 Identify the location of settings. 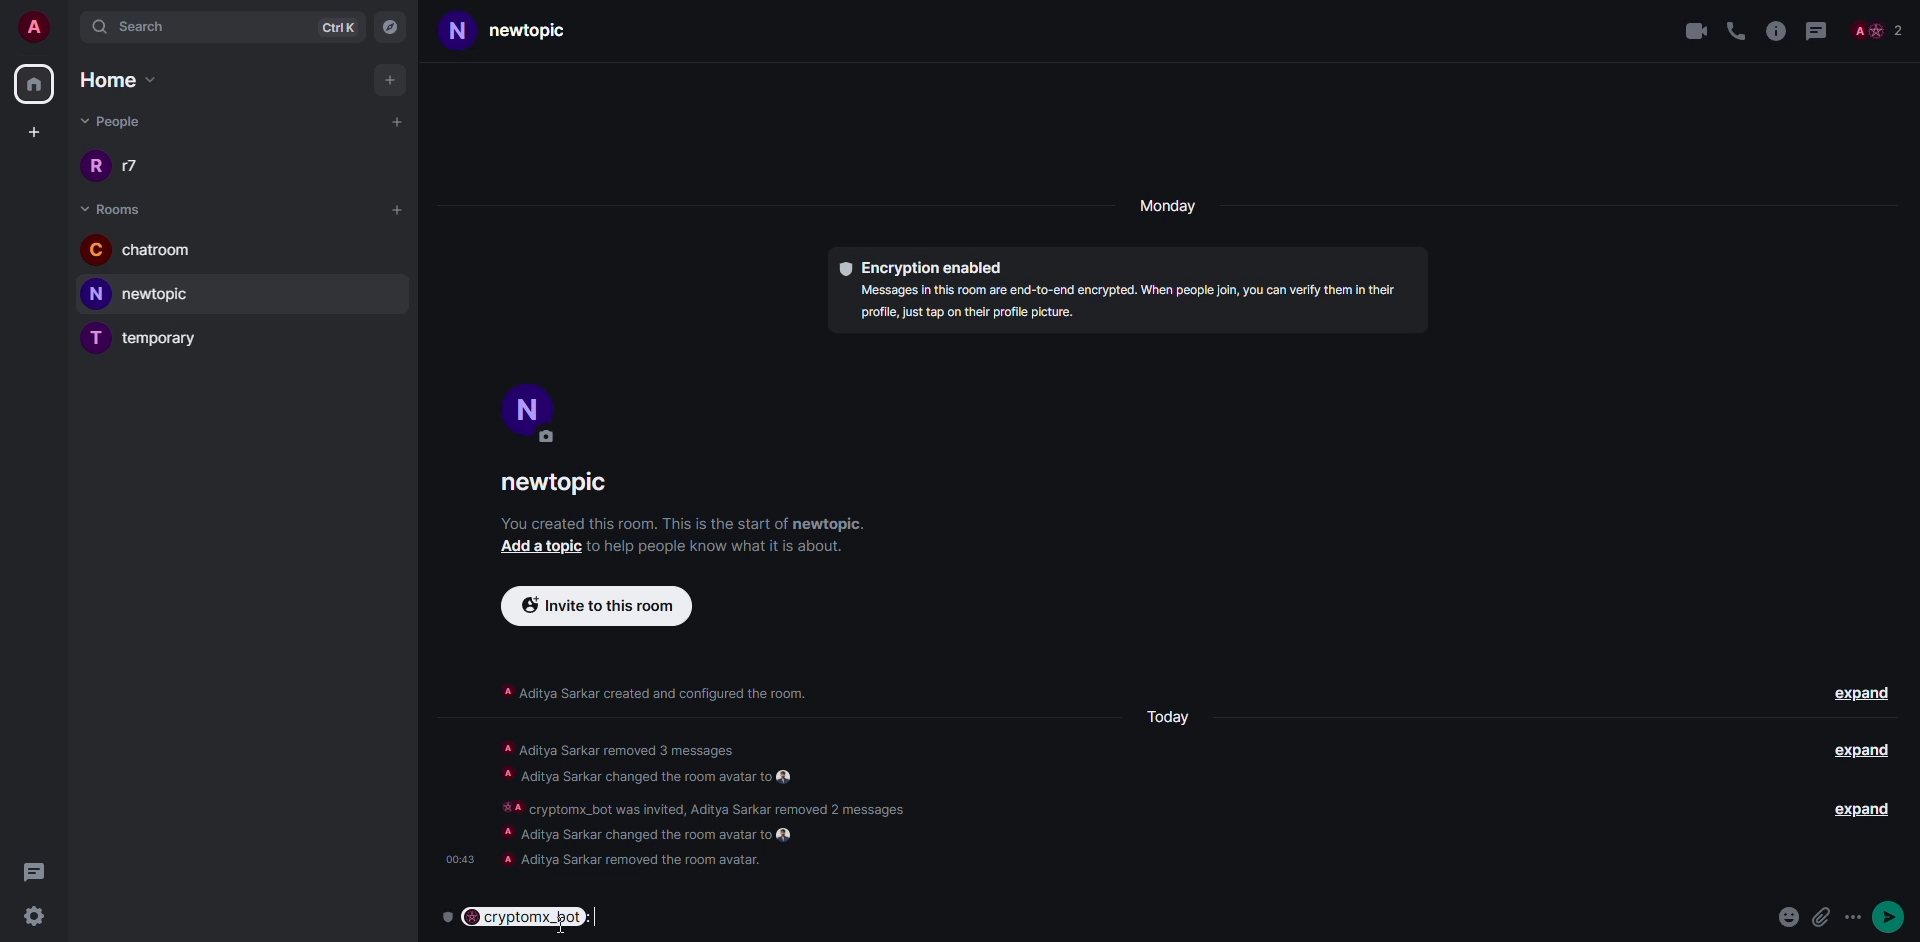
(33, 917).